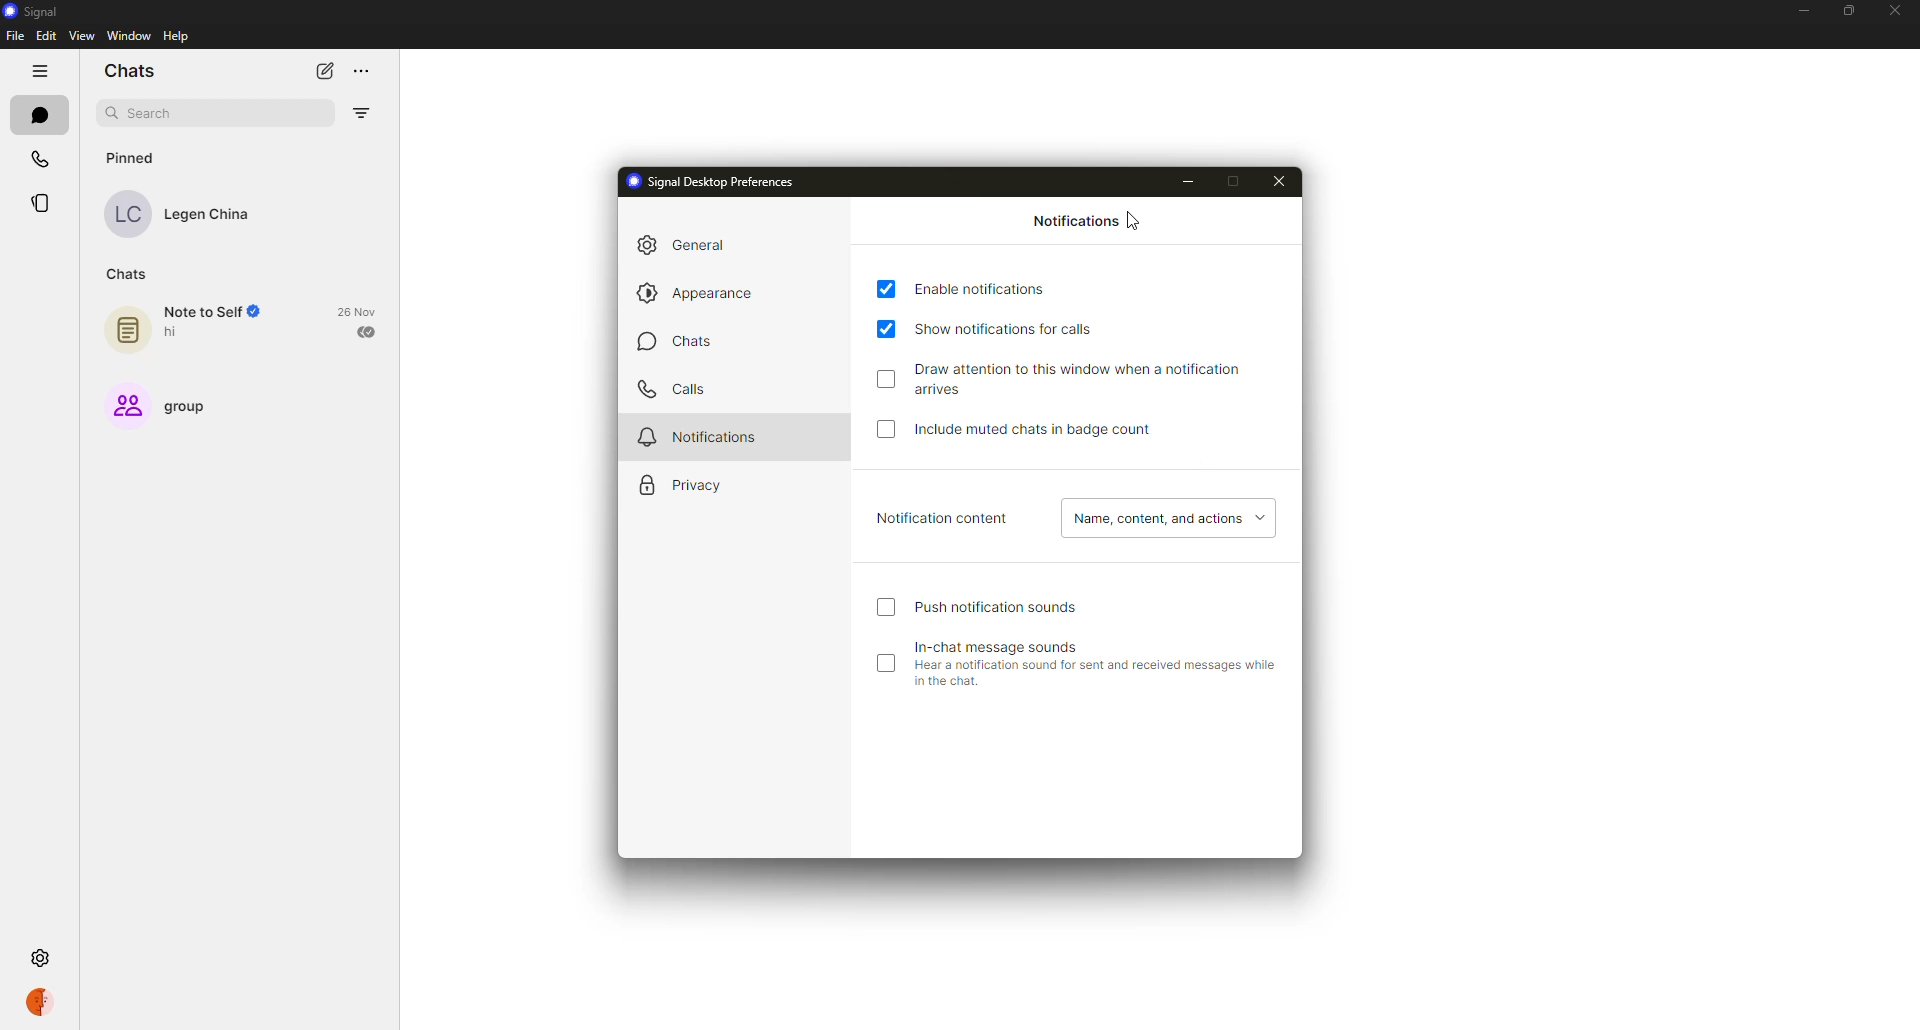  I want to click on show notifications for calls, so click(1024, 330).